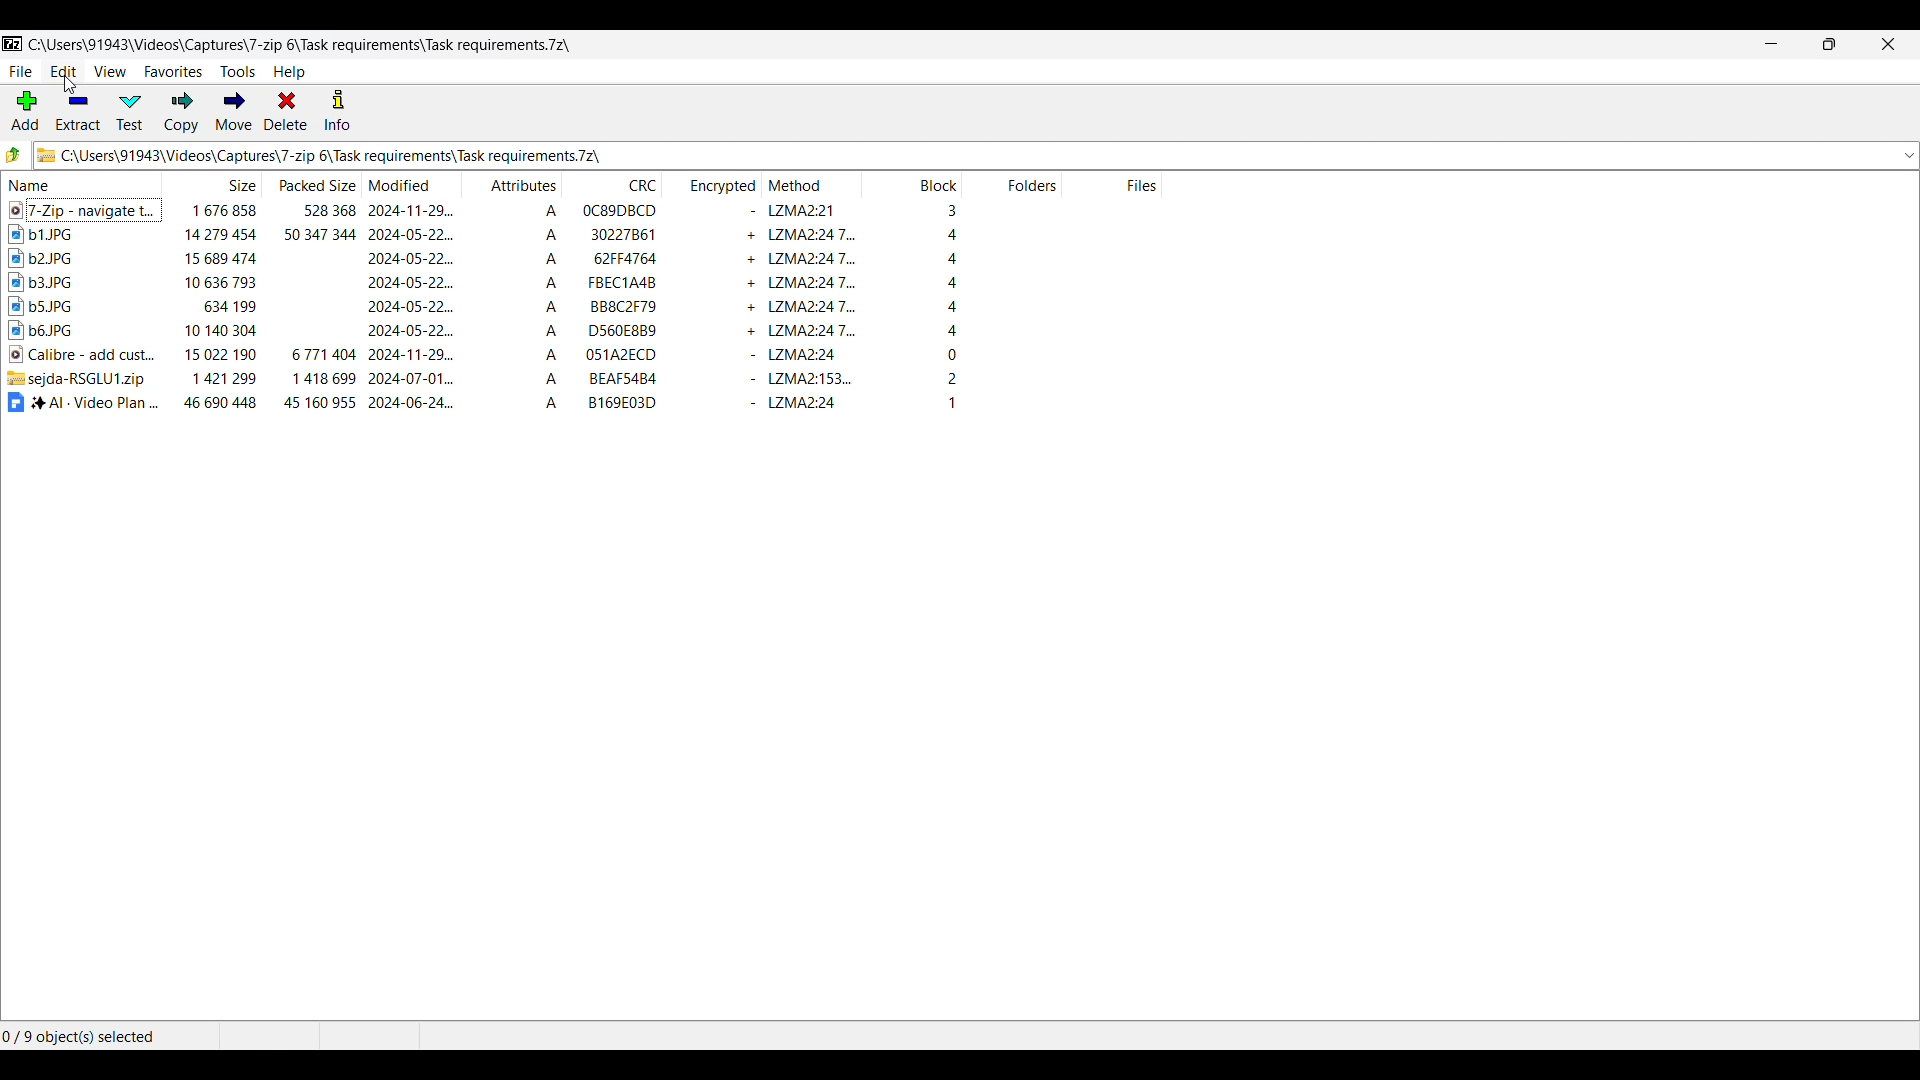  What do you see at coordinates (69, 85) in the screenshot?
I see `Cursor clicking on Edit menu` at bounding box center [69, 85].